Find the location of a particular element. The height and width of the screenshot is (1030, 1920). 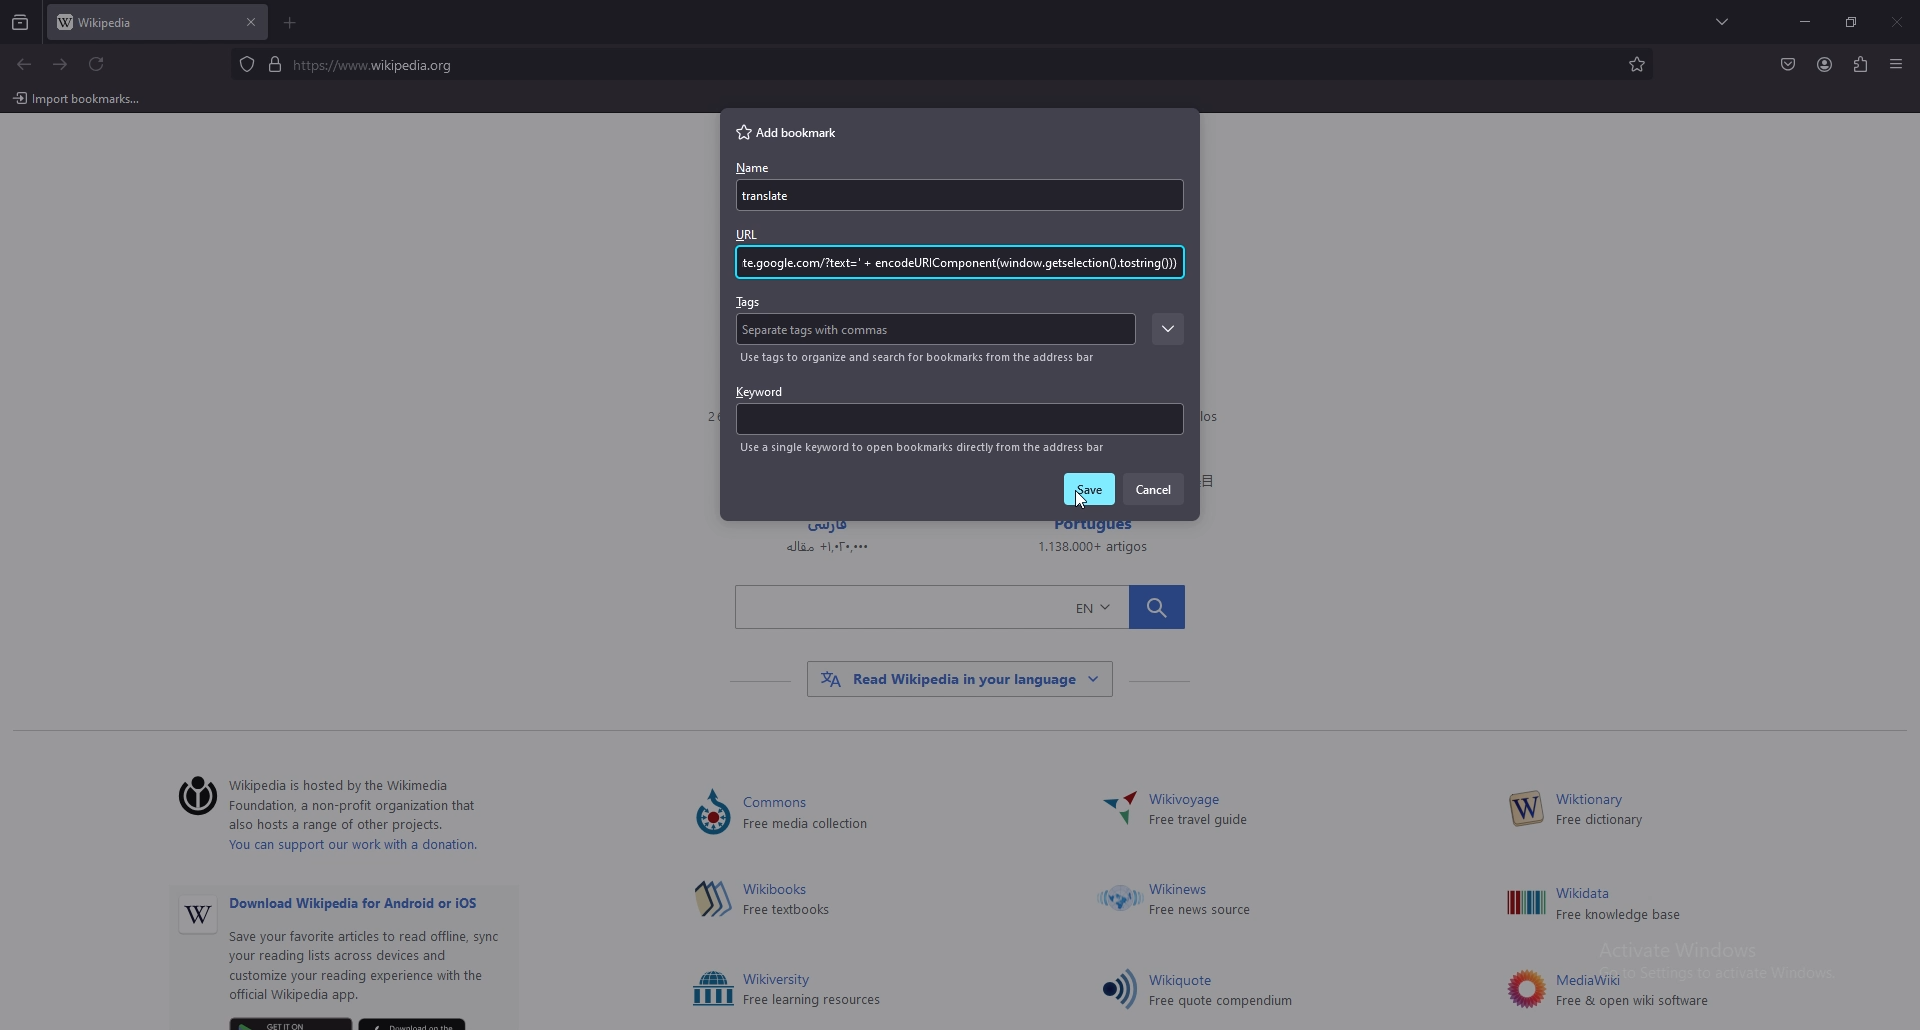

 is located at coordinates (1202, 901).